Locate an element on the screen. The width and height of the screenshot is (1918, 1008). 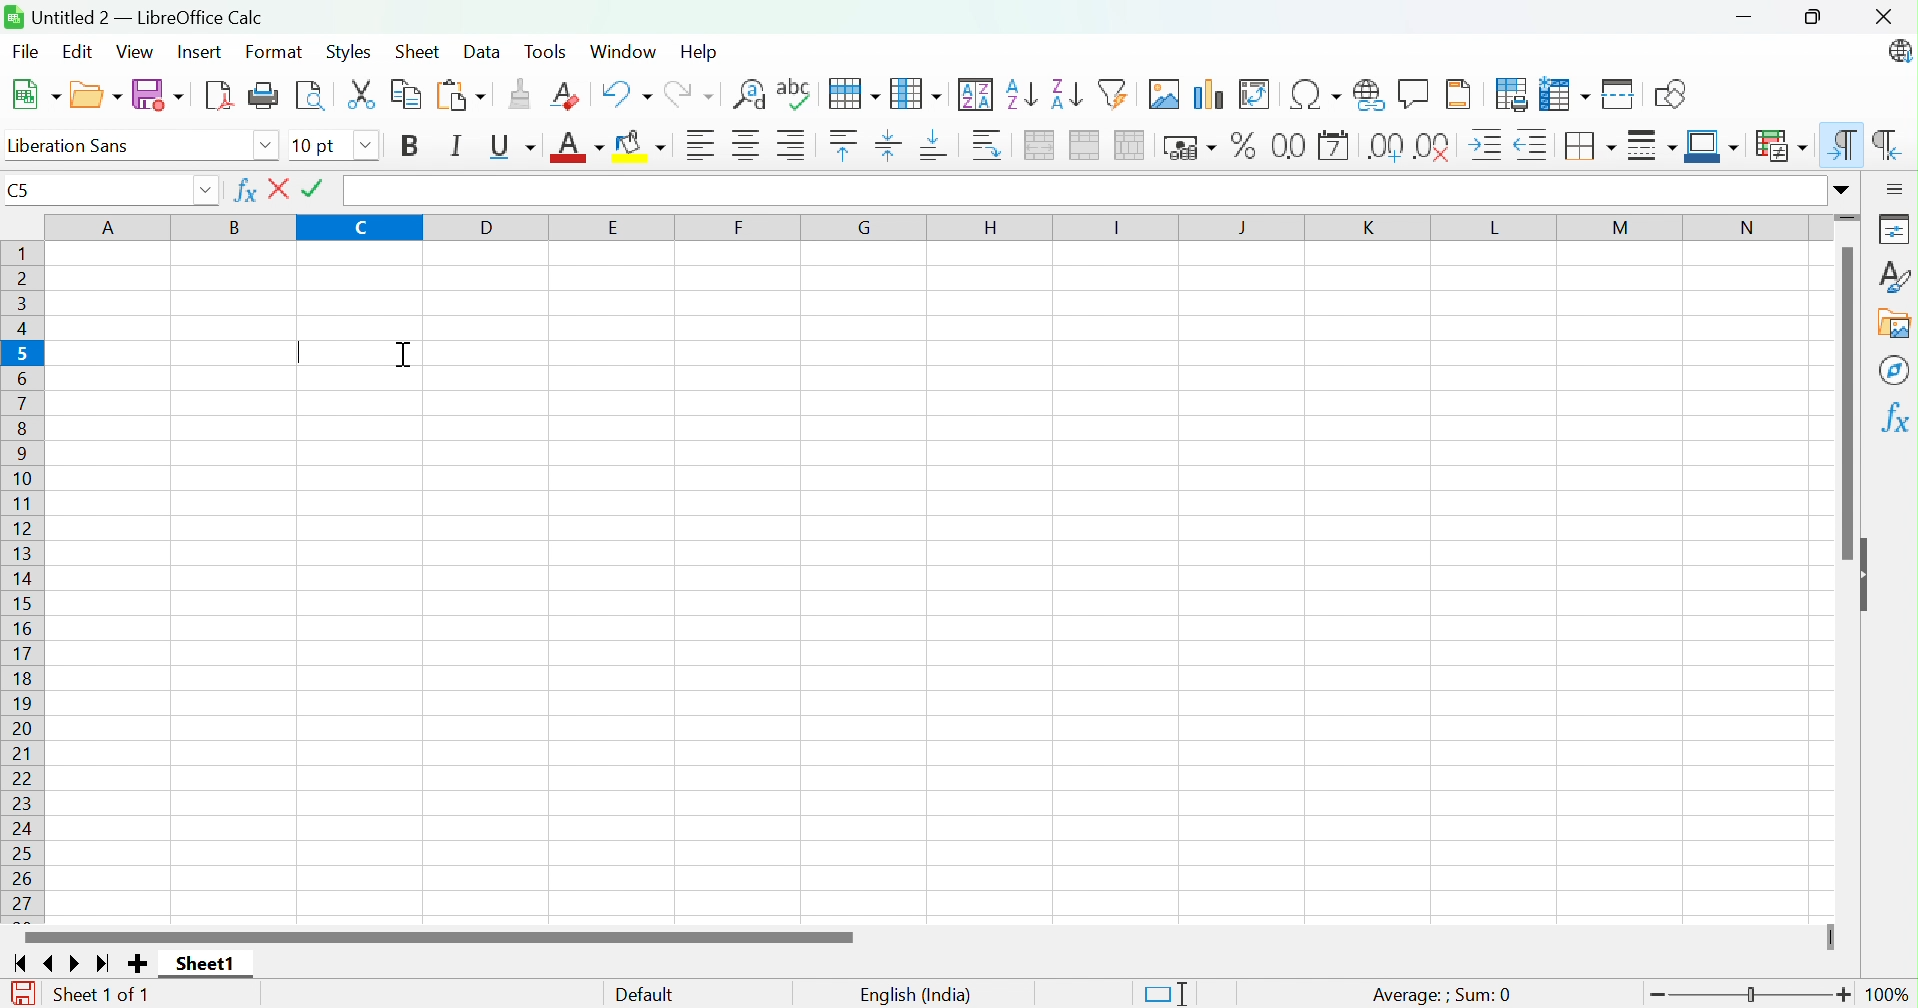
Help is located at coordinates (699, 50).